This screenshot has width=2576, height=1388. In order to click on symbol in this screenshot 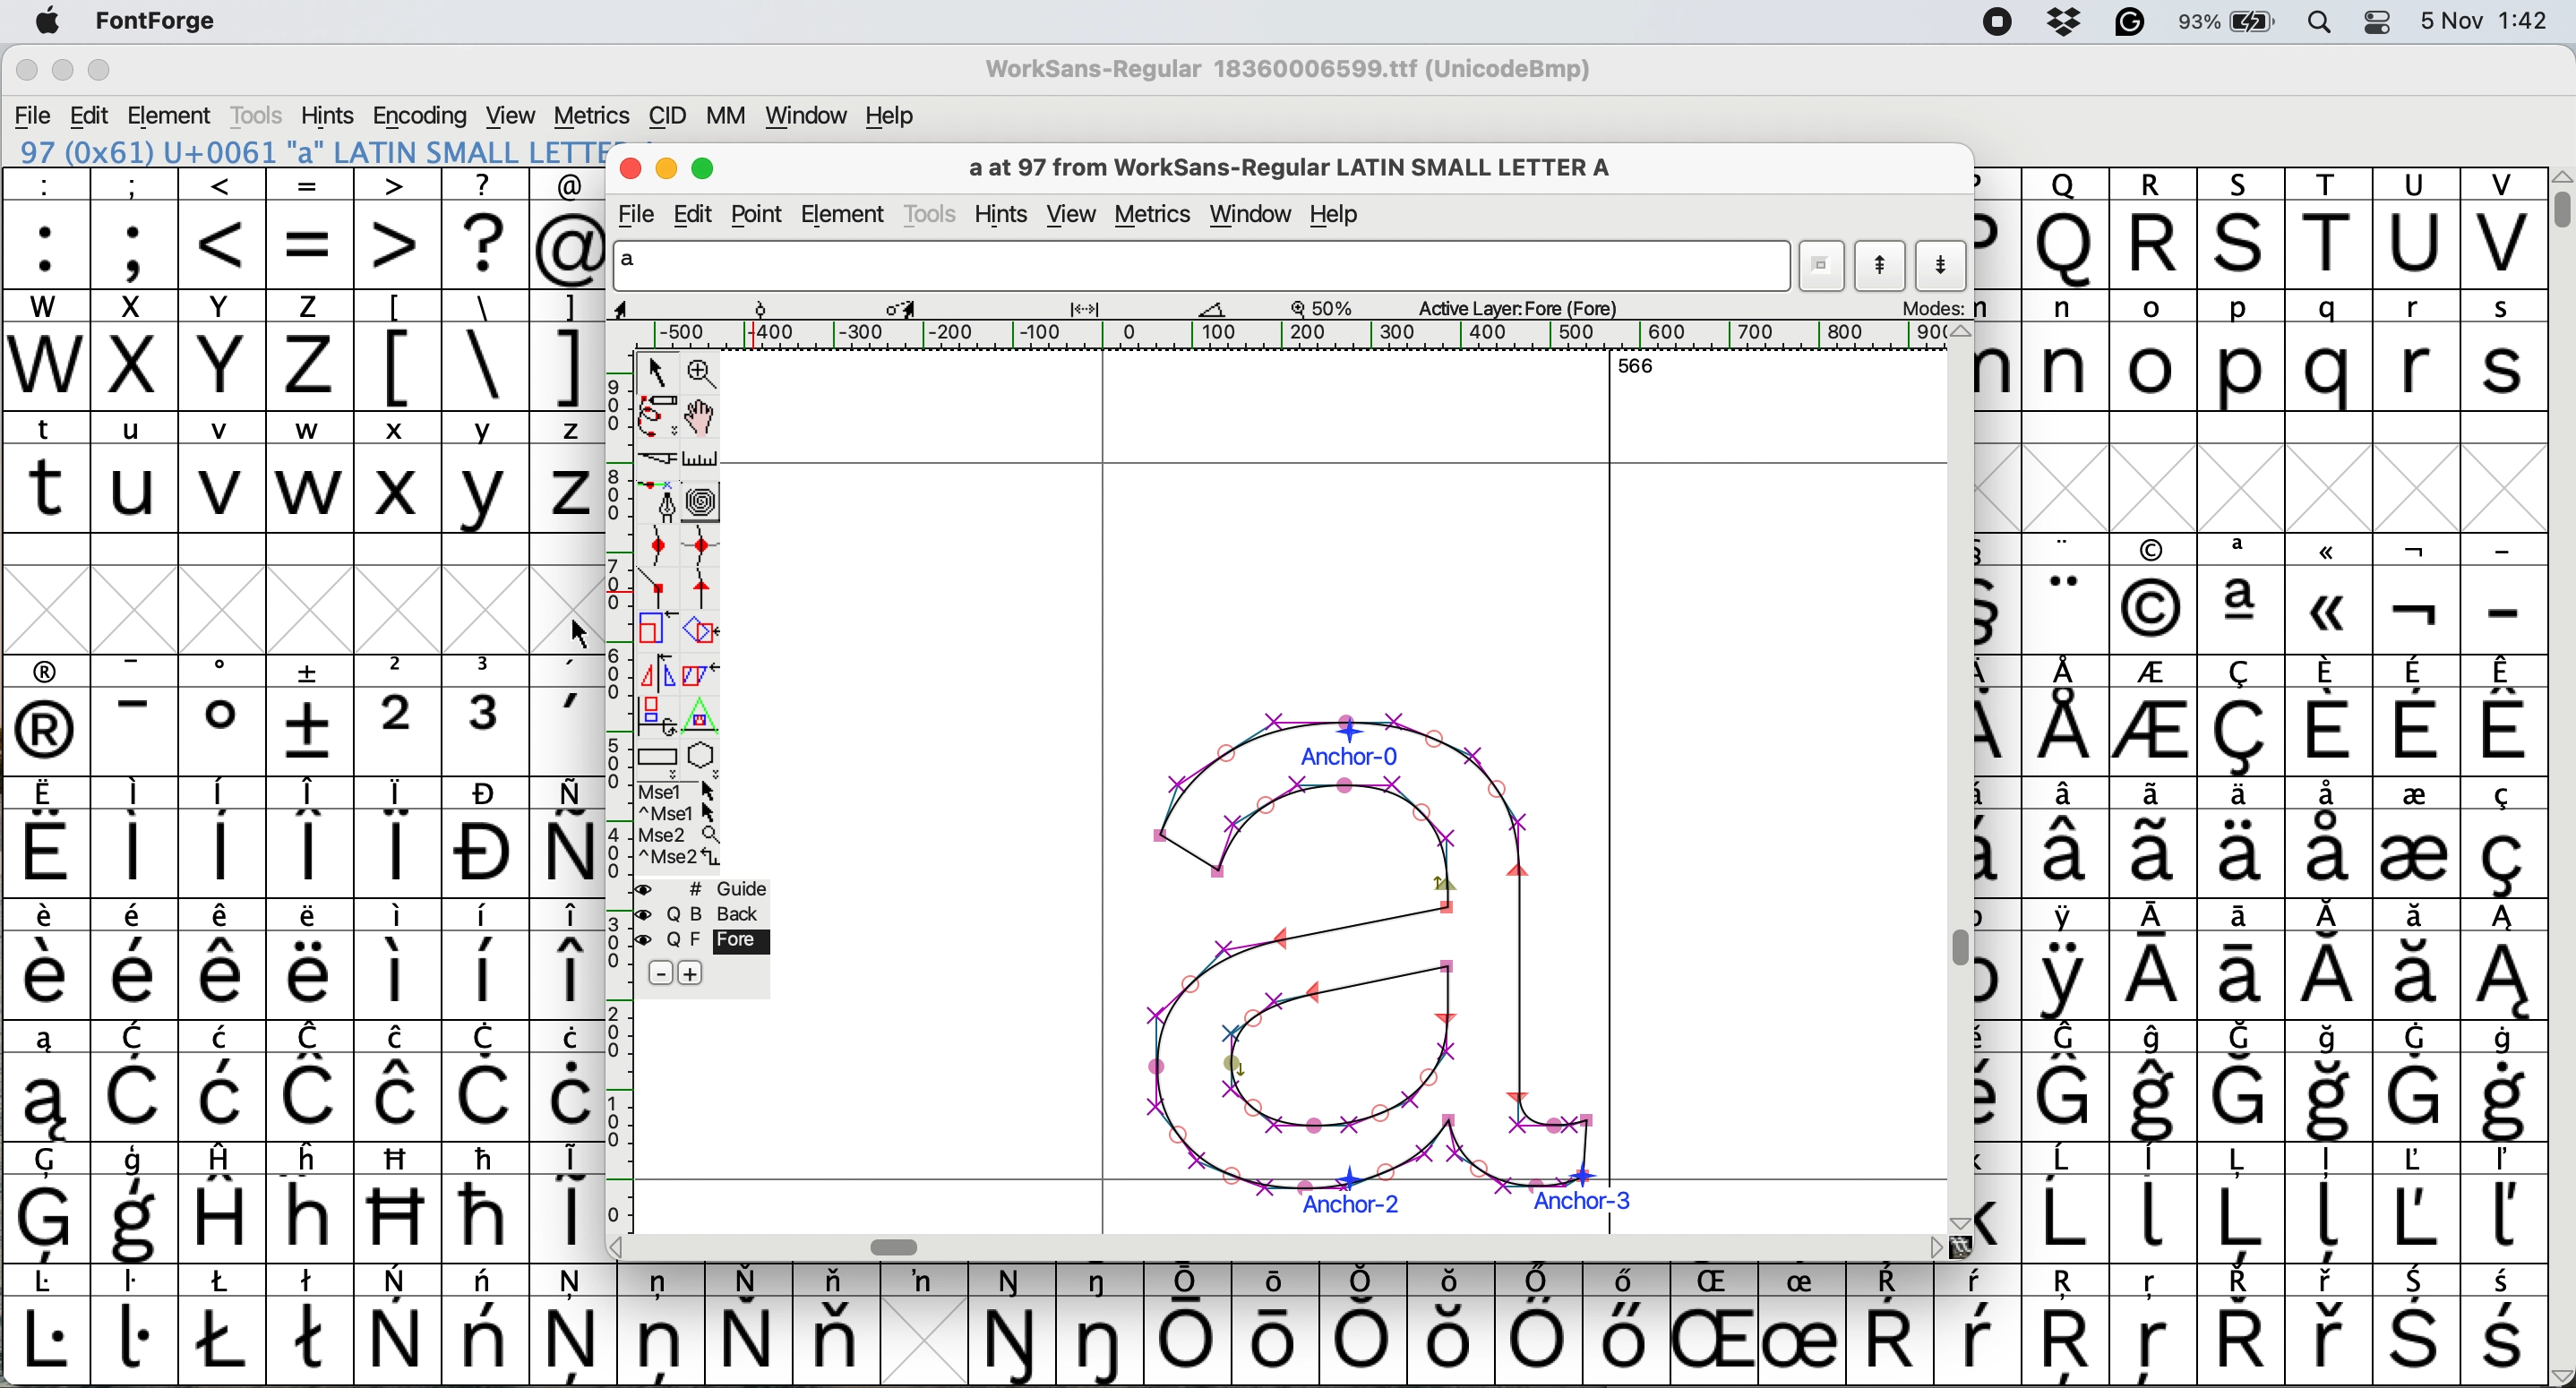, I will do `click(487, 1324)`.